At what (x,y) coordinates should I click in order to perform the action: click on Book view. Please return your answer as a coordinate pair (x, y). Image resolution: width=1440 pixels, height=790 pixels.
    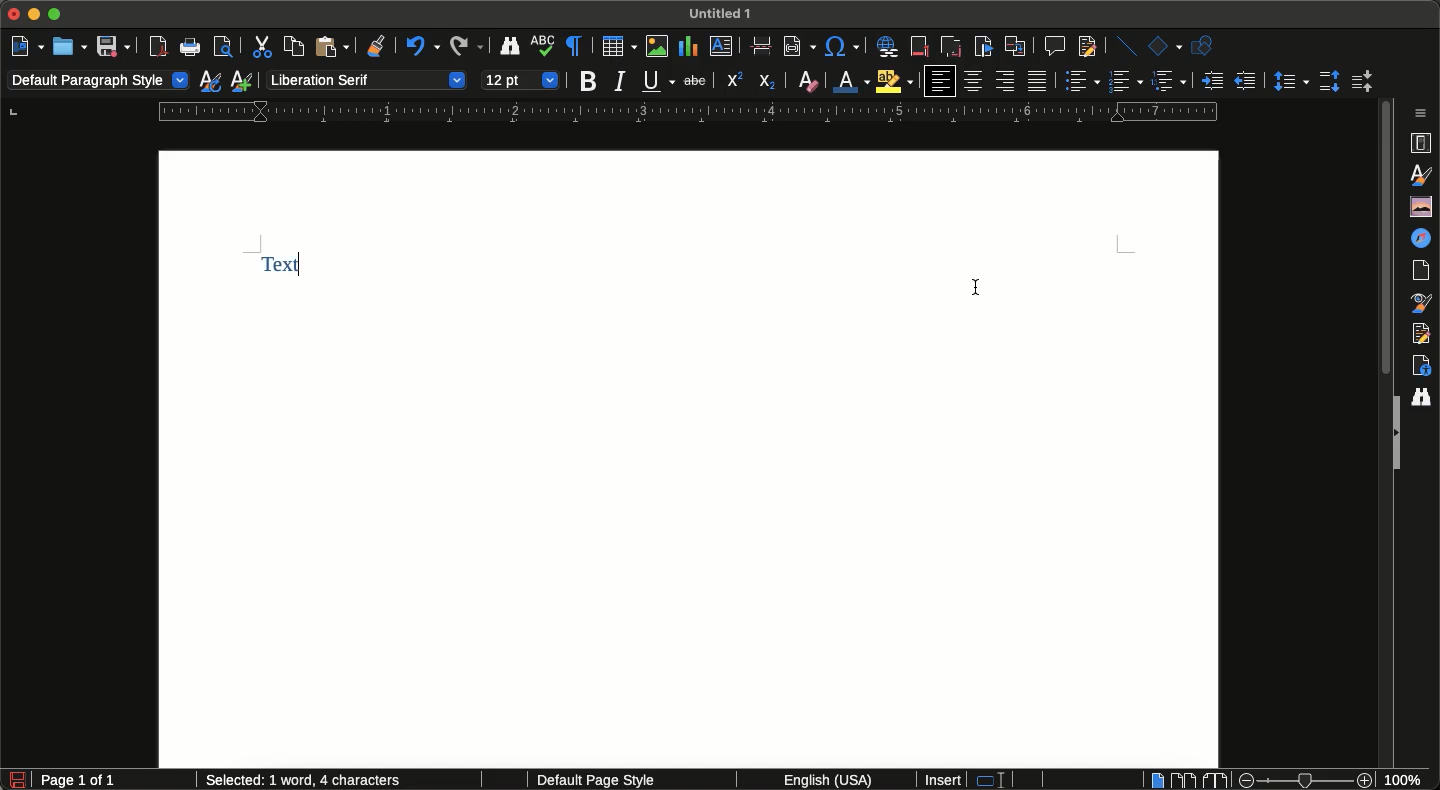
    Looking at the image, I should click on (1213, 780).